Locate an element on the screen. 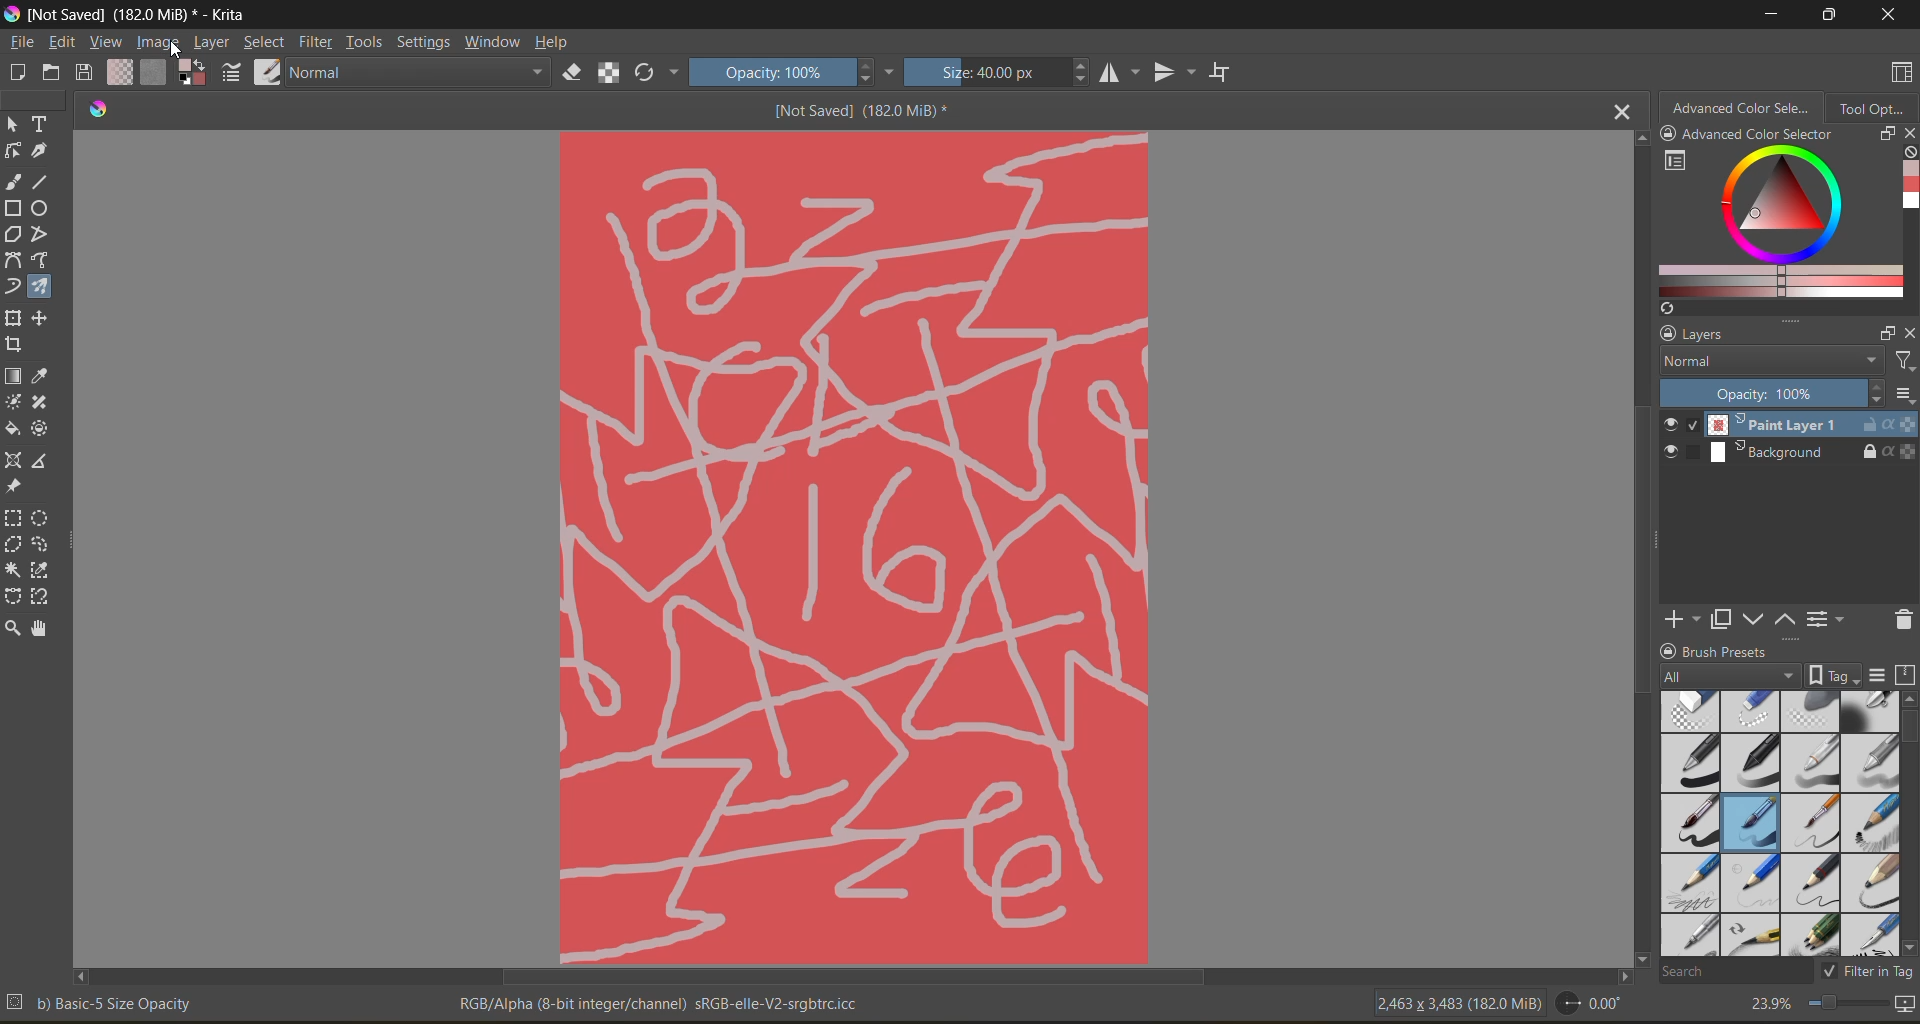  vertical scroll bar is located at coordinates (1644, 565).